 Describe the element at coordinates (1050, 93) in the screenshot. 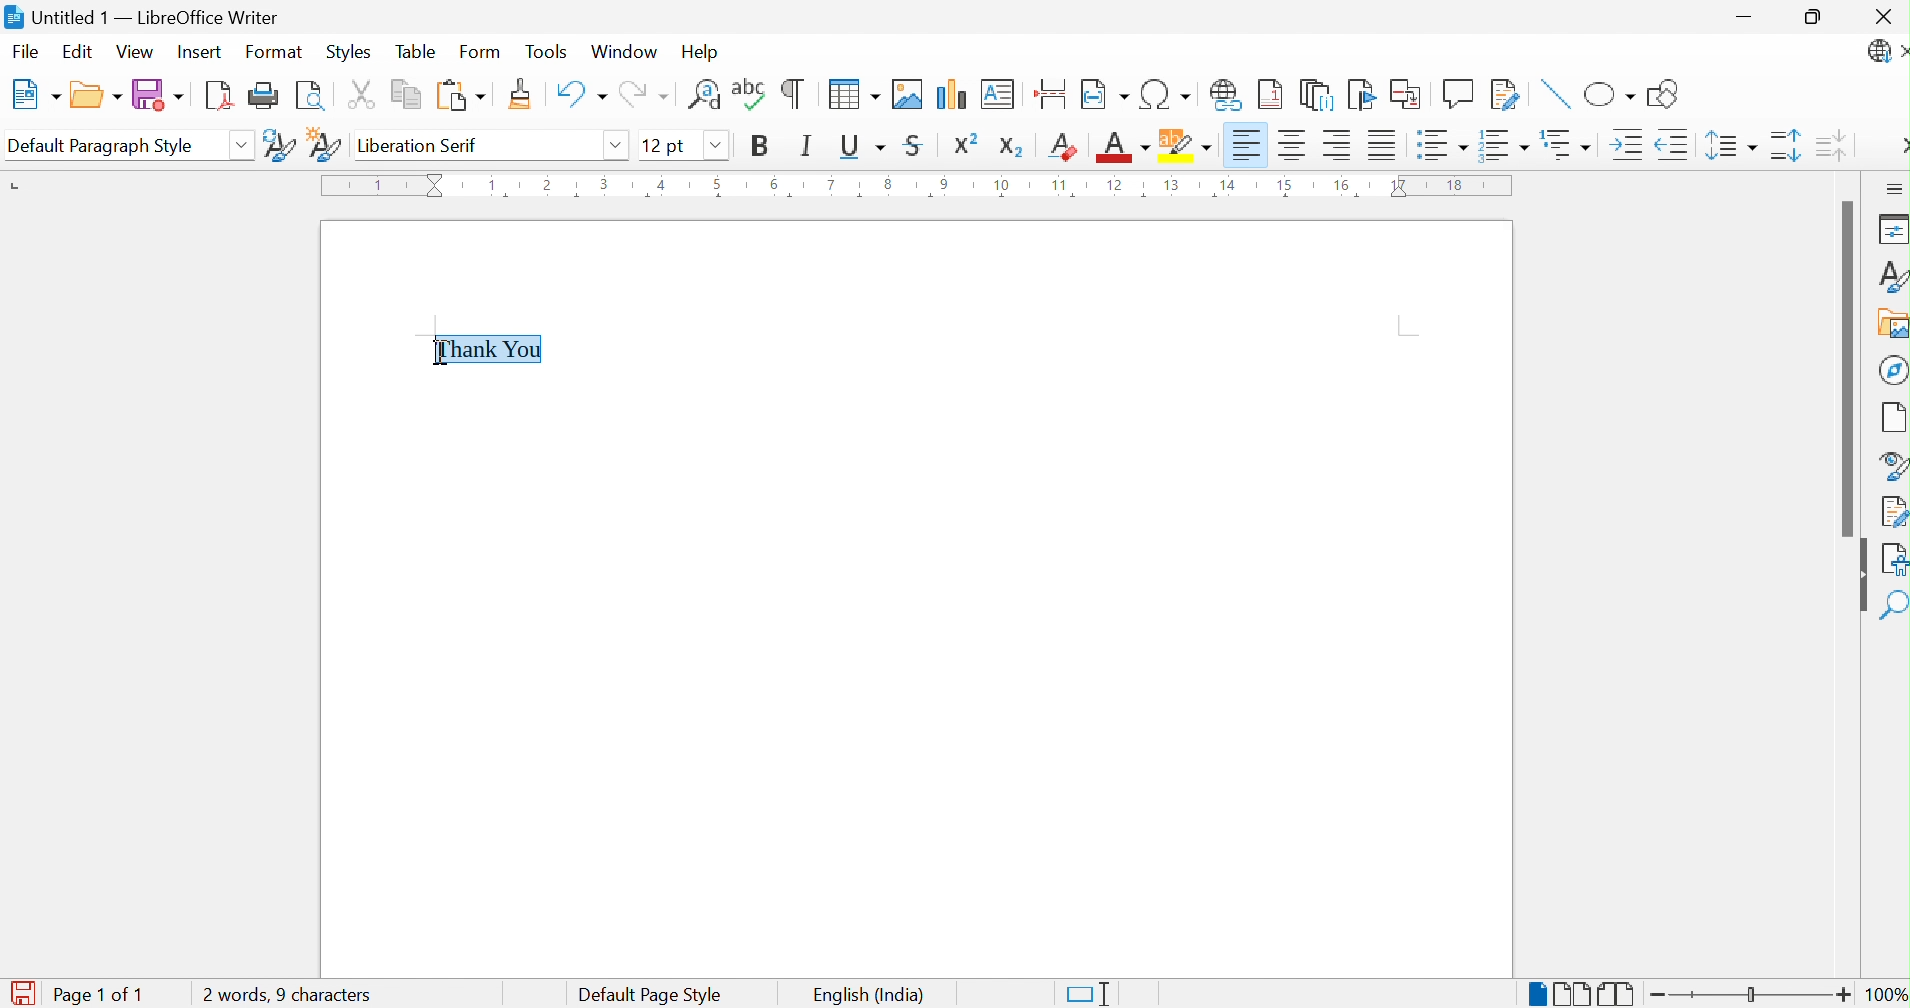

I see `Insert Page Break` at that location.